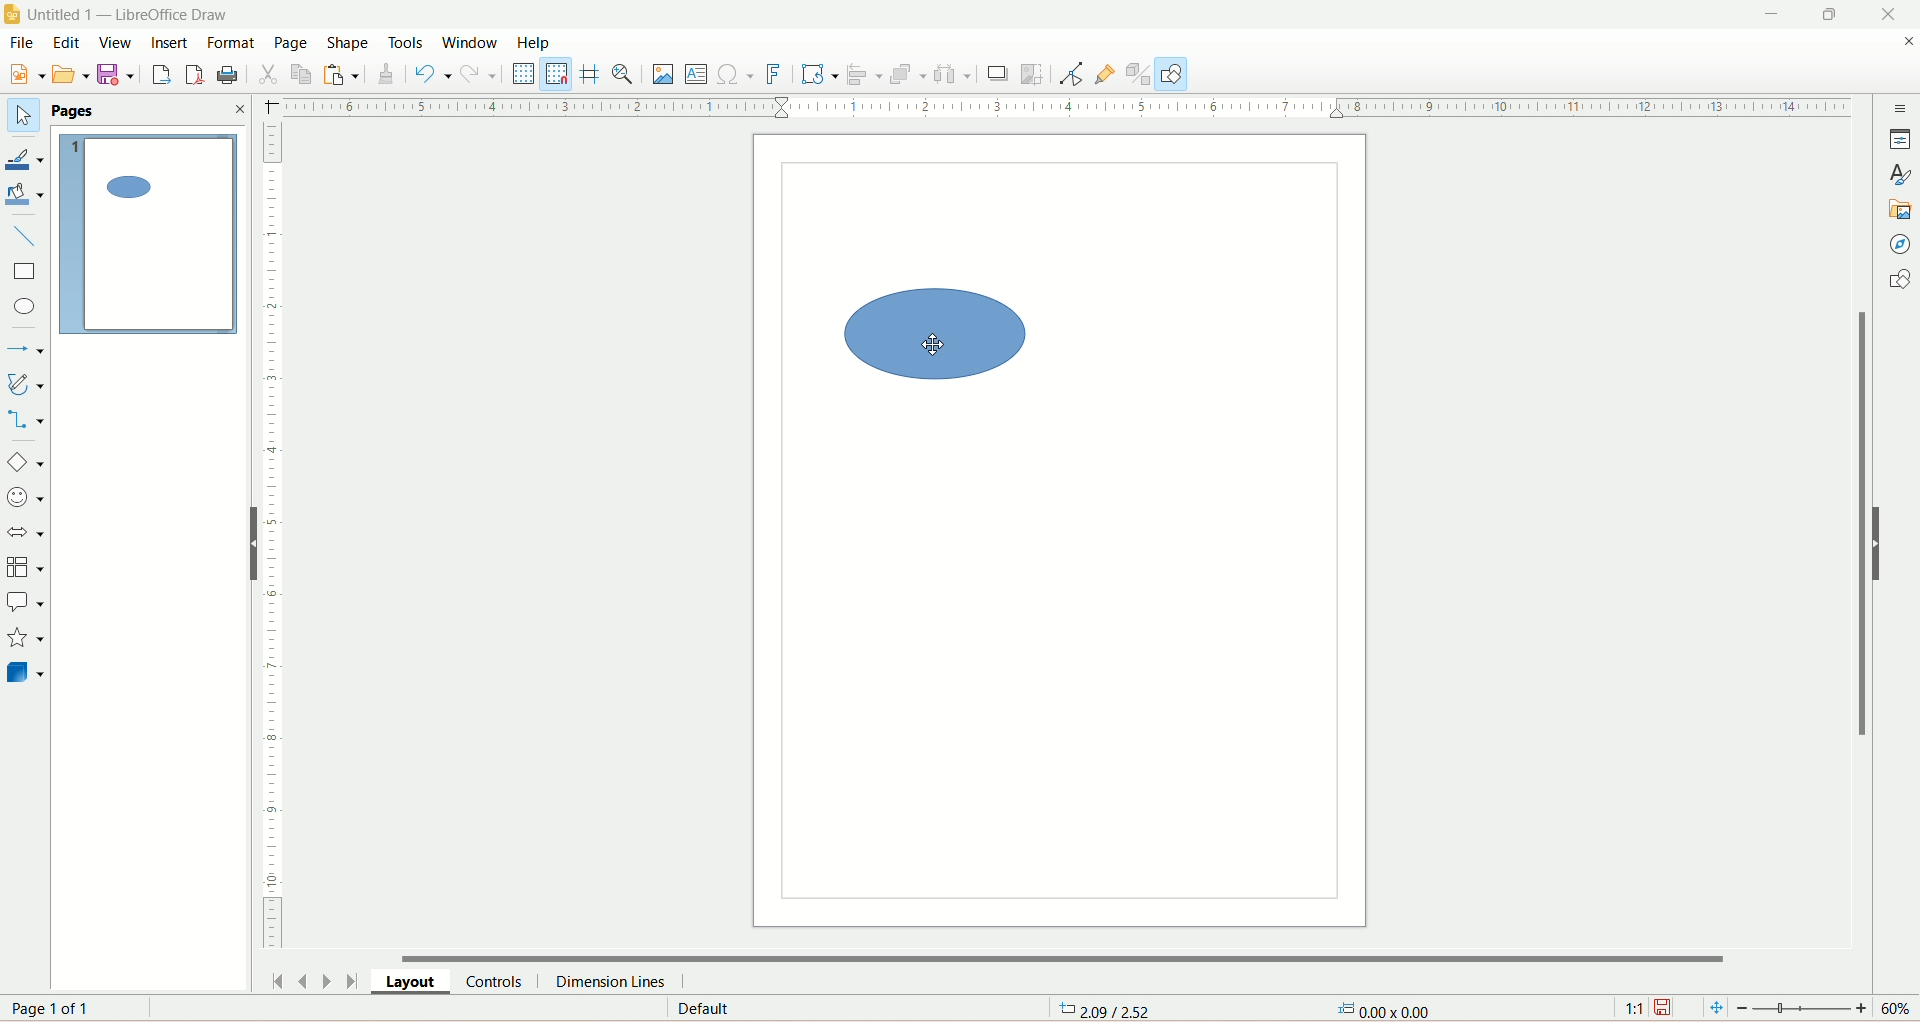  What do you see at coordinates (1060, 529) in the screenshot?
I see `workspace` at bounding box center [1060, 529].